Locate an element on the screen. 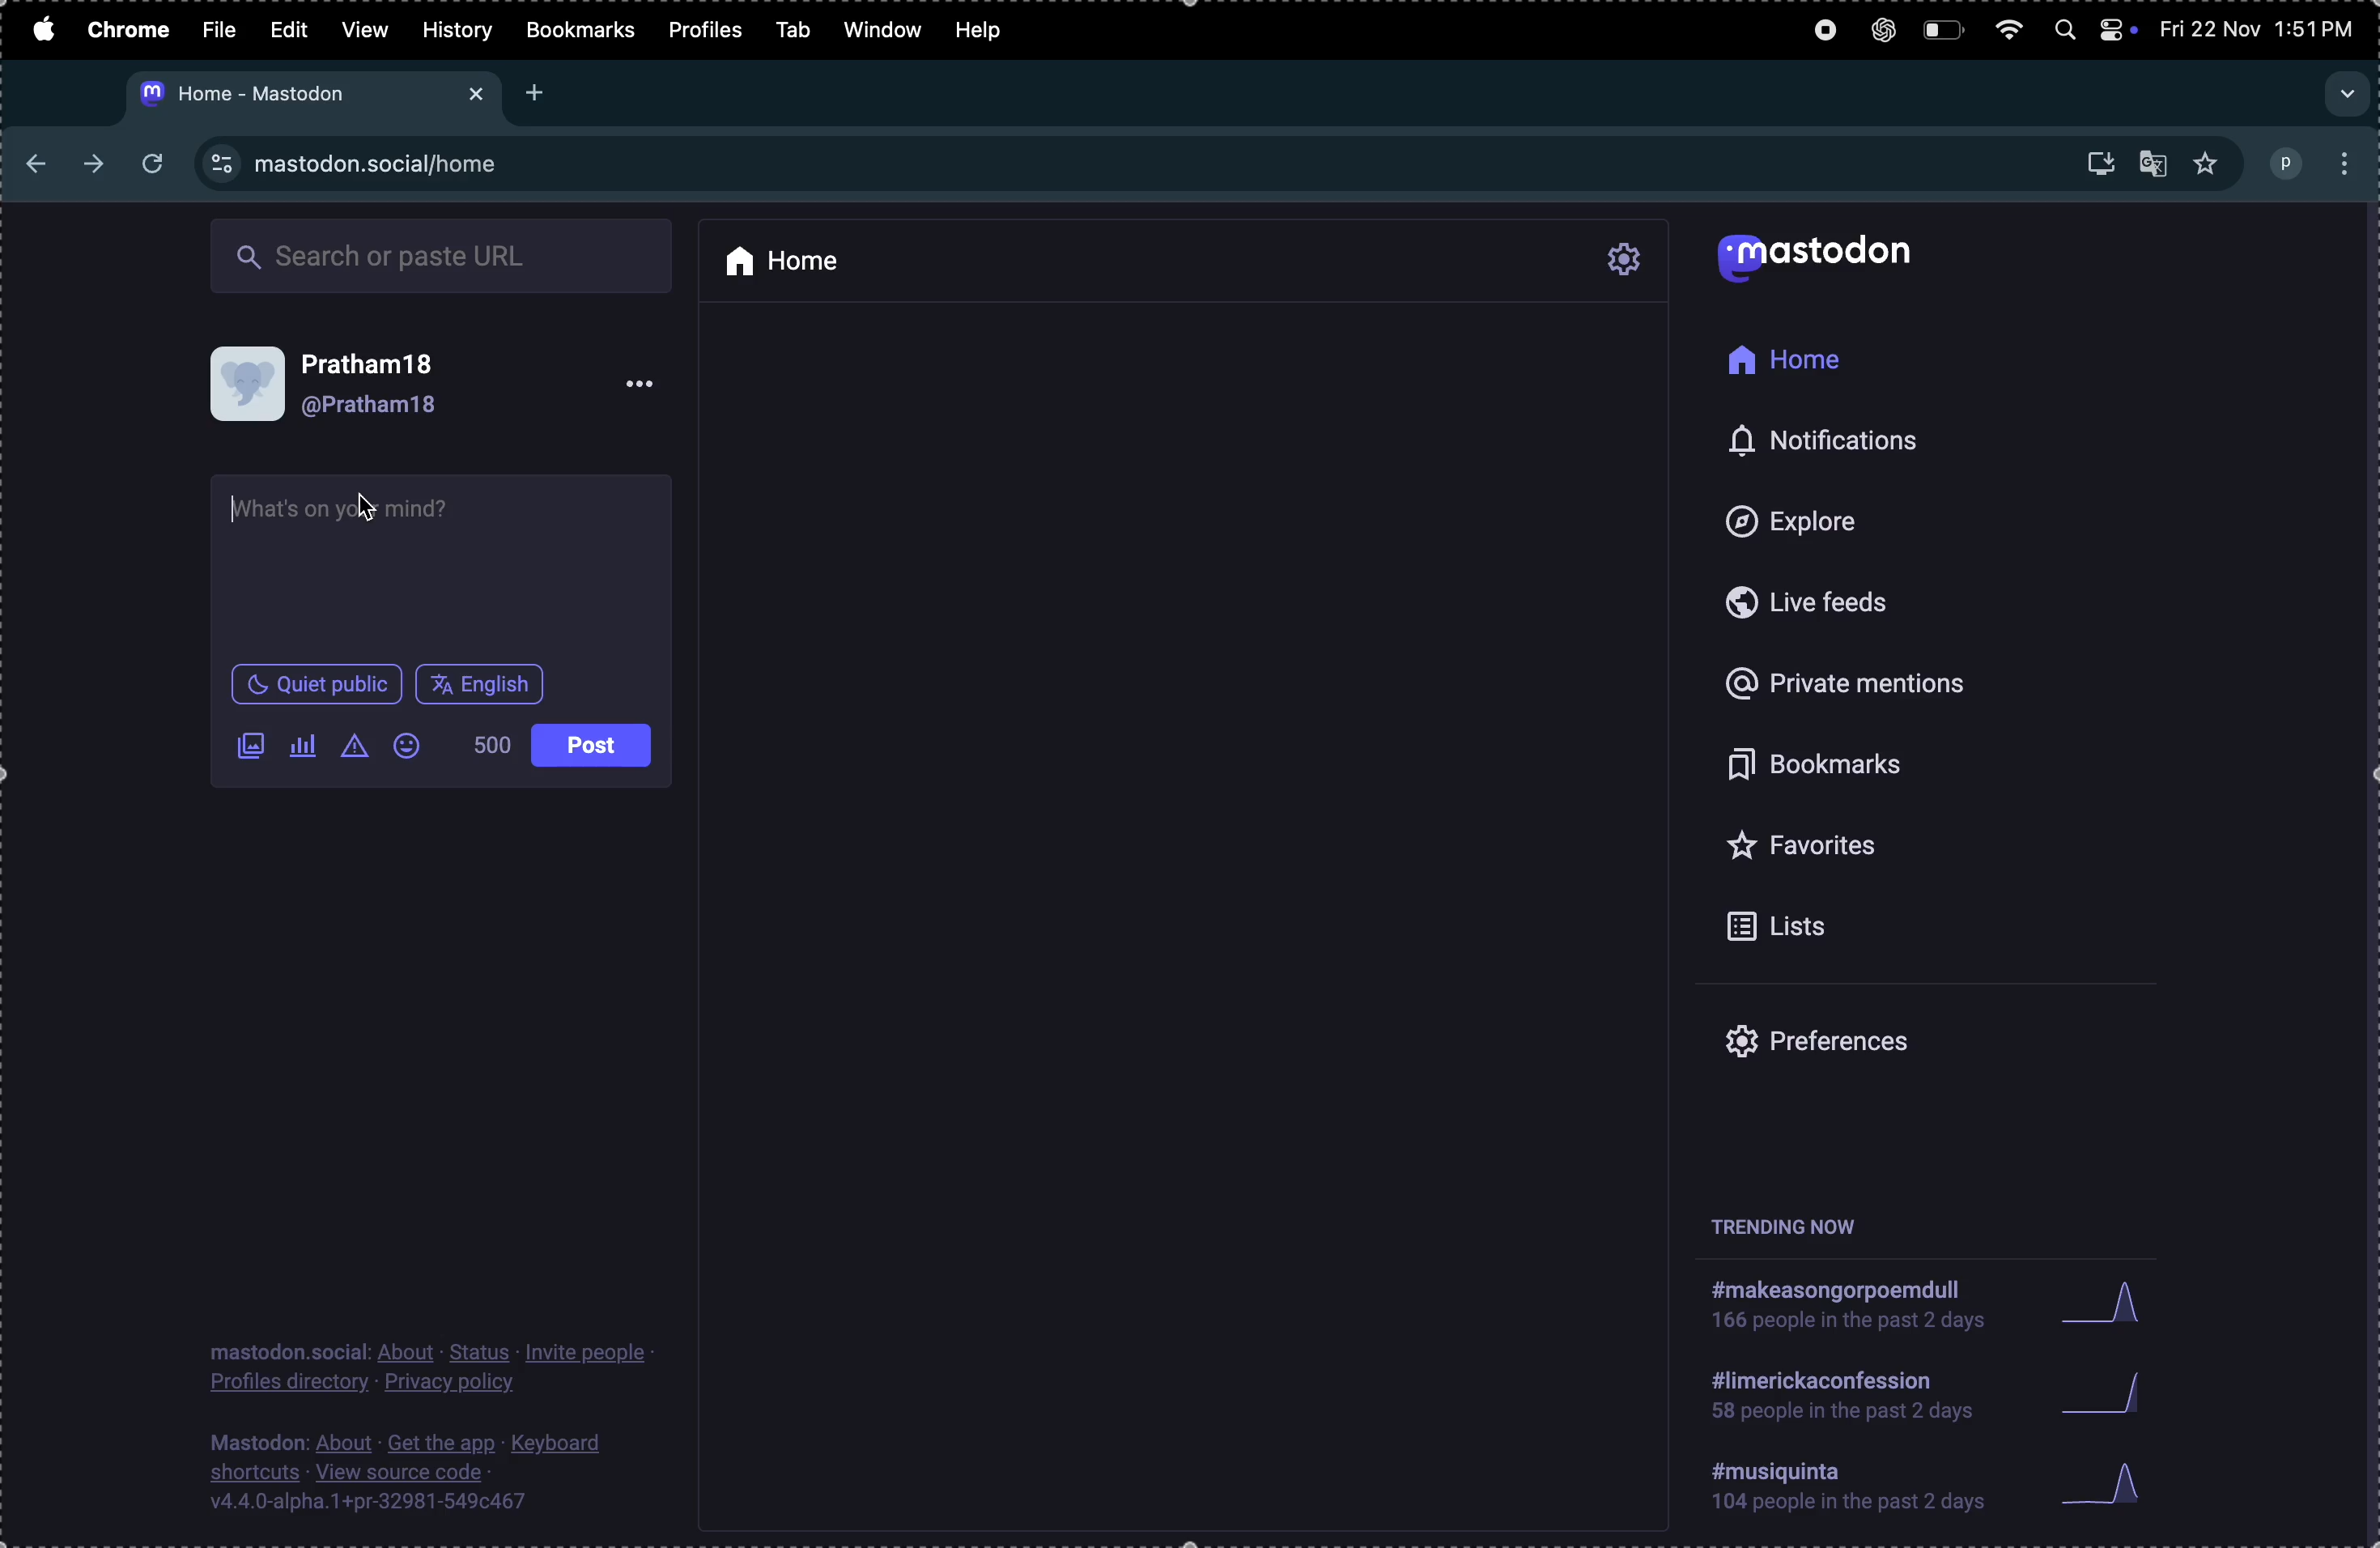 This screenshot has height=1548, width=2380. explore is located at coordinates (1854, 515).